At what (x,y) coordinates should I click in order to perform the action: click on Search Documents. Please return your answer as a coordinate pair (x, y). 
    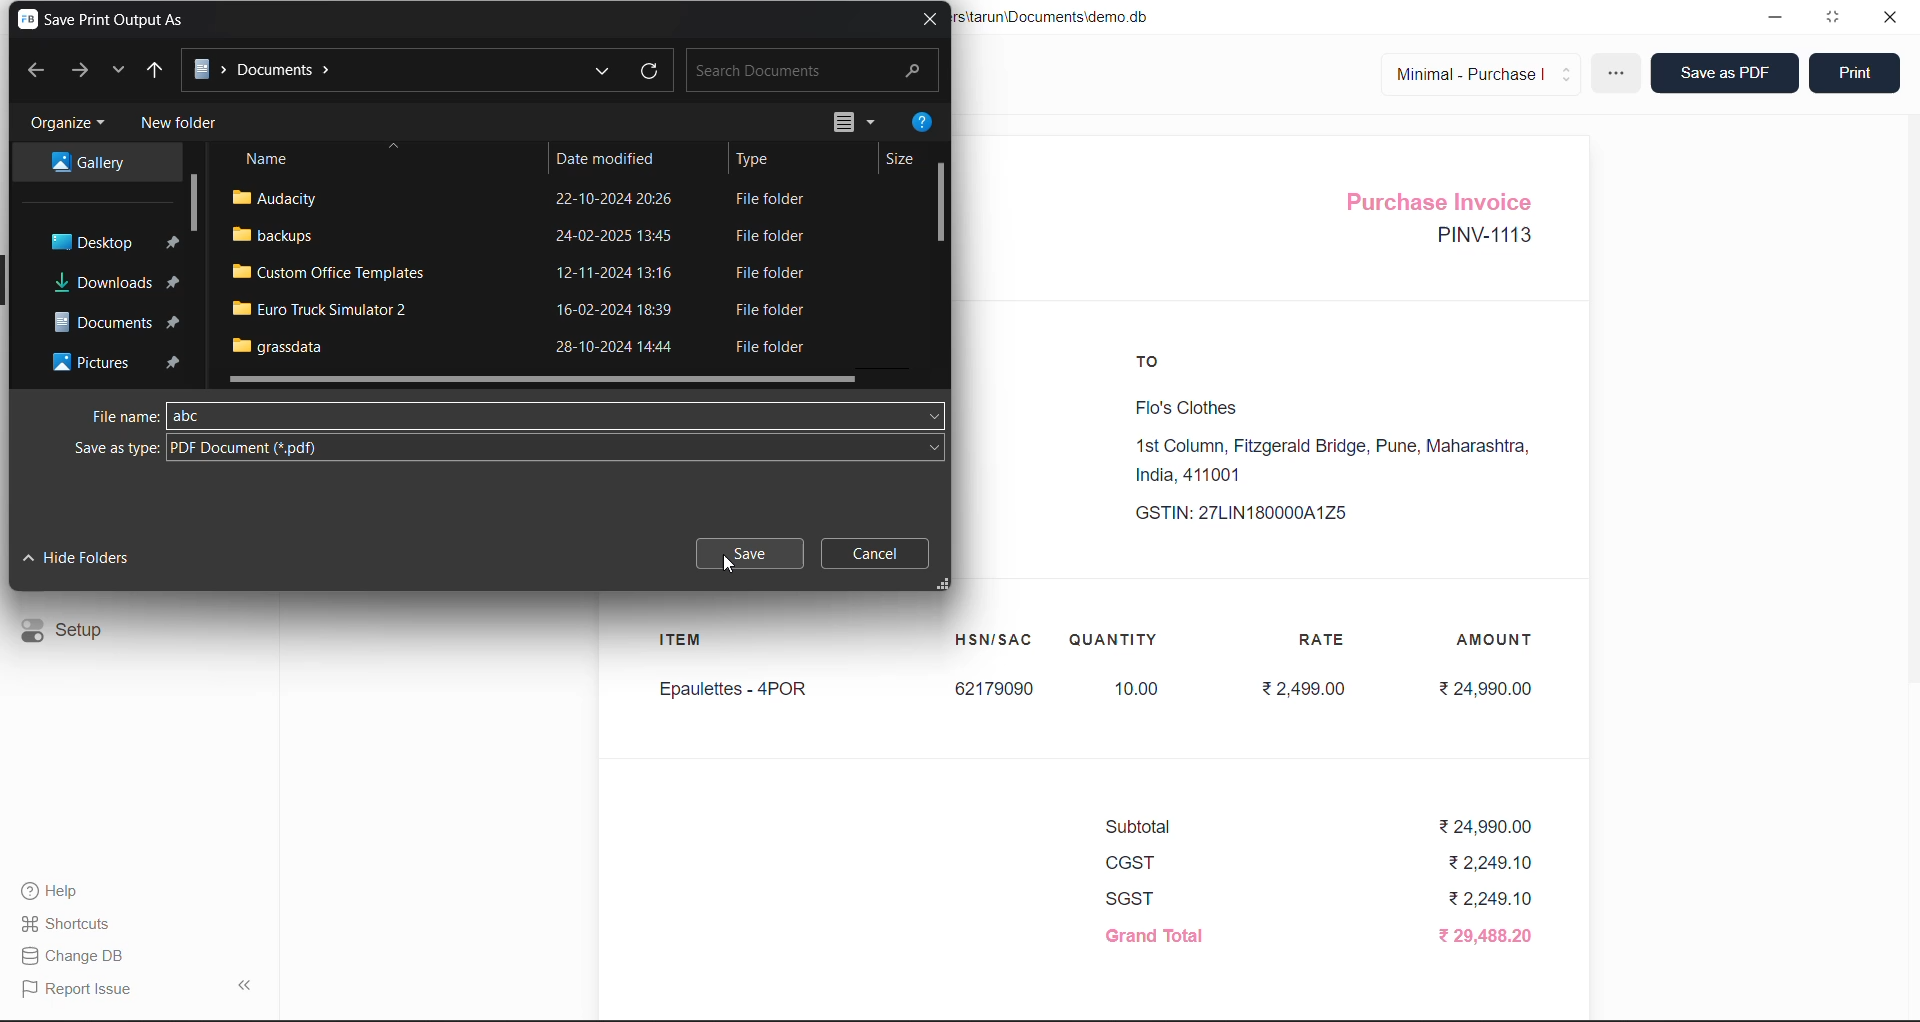
    Looking at the image, I should click on (772, 73).